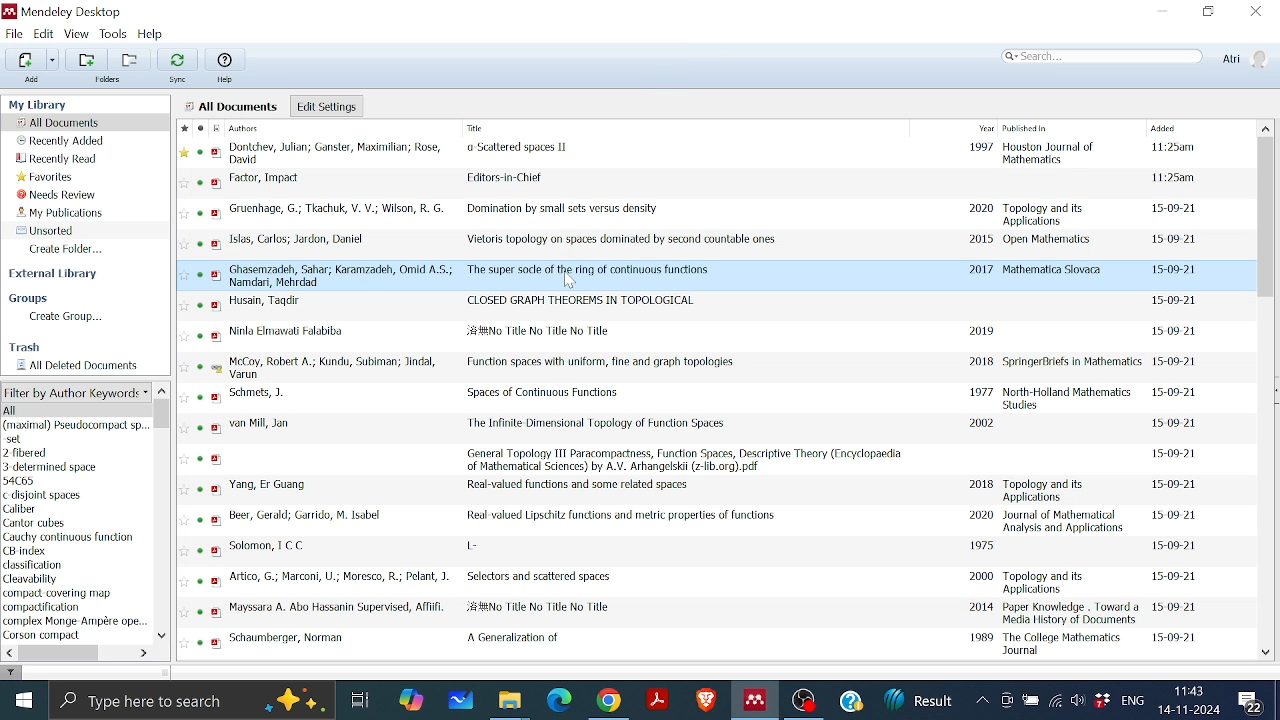 This screenshot has height=720, width=1280. Describe the element at coordinates (1007, 701) in the screenshot. I see `Meet now` at that location.